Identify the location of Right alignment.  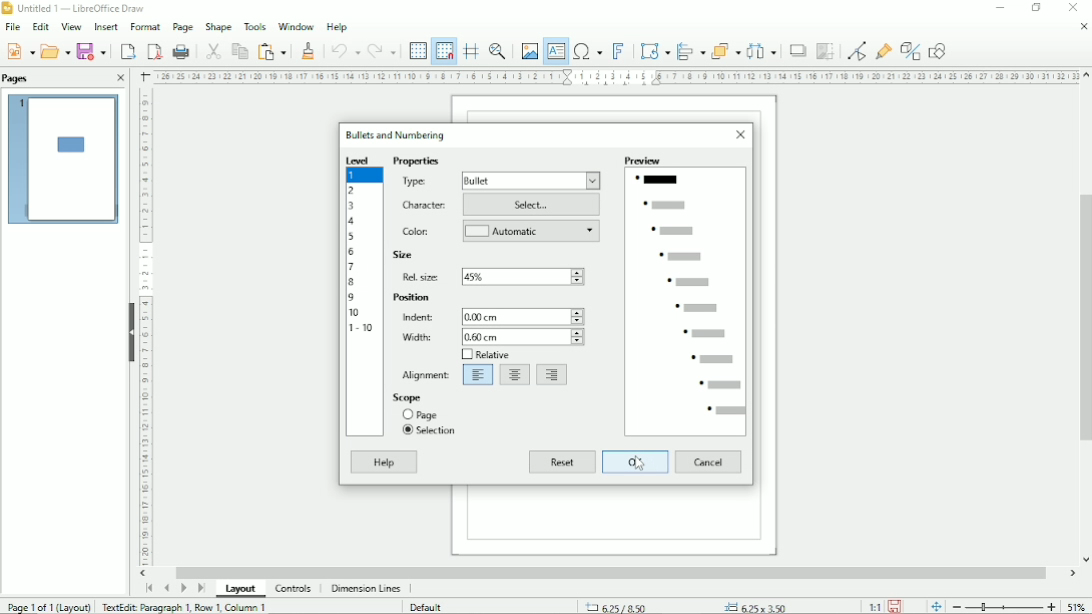
(553, 375).